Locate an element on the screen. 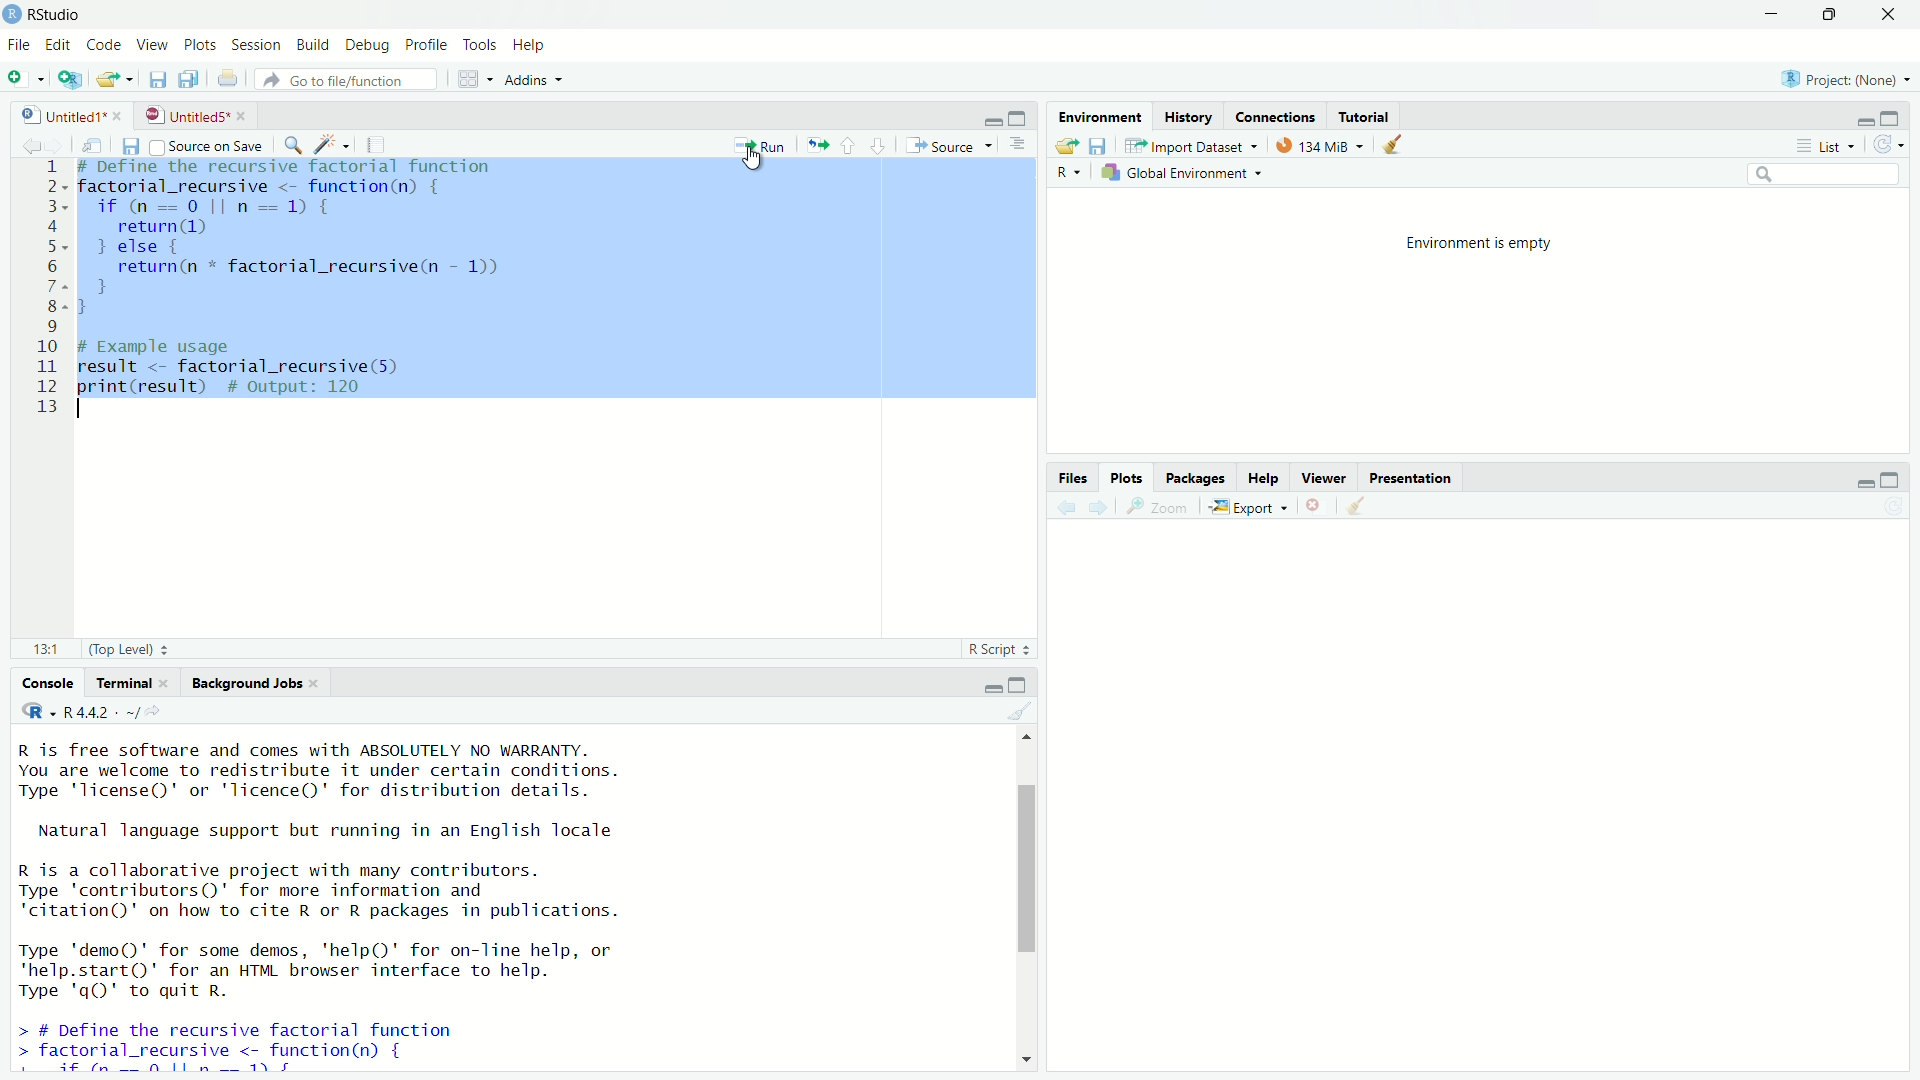 This screenshot has width=1920, height=1080. Debug is located at coordinates (365, 44).